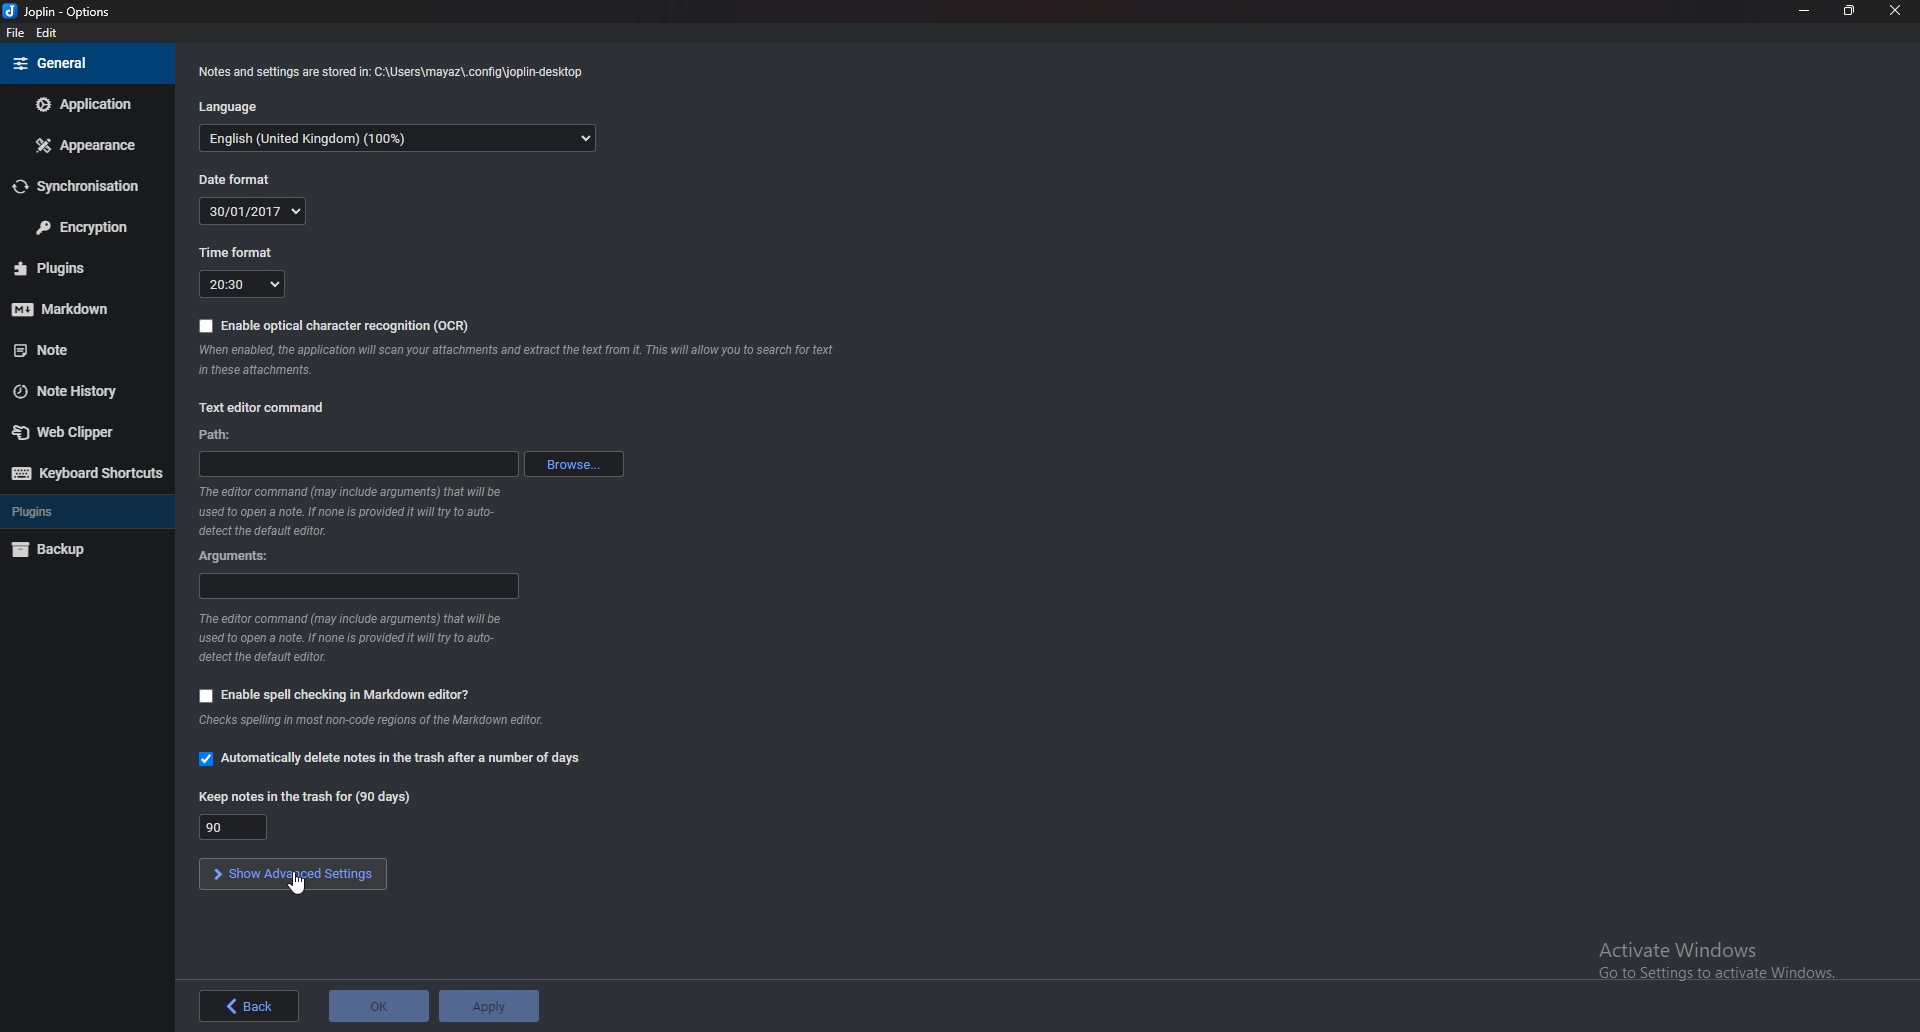 This screenshot has height=1032, width=1920. Describe the element at coordinates (77, 267) in the screenshot. I see `Plugins` at that location.